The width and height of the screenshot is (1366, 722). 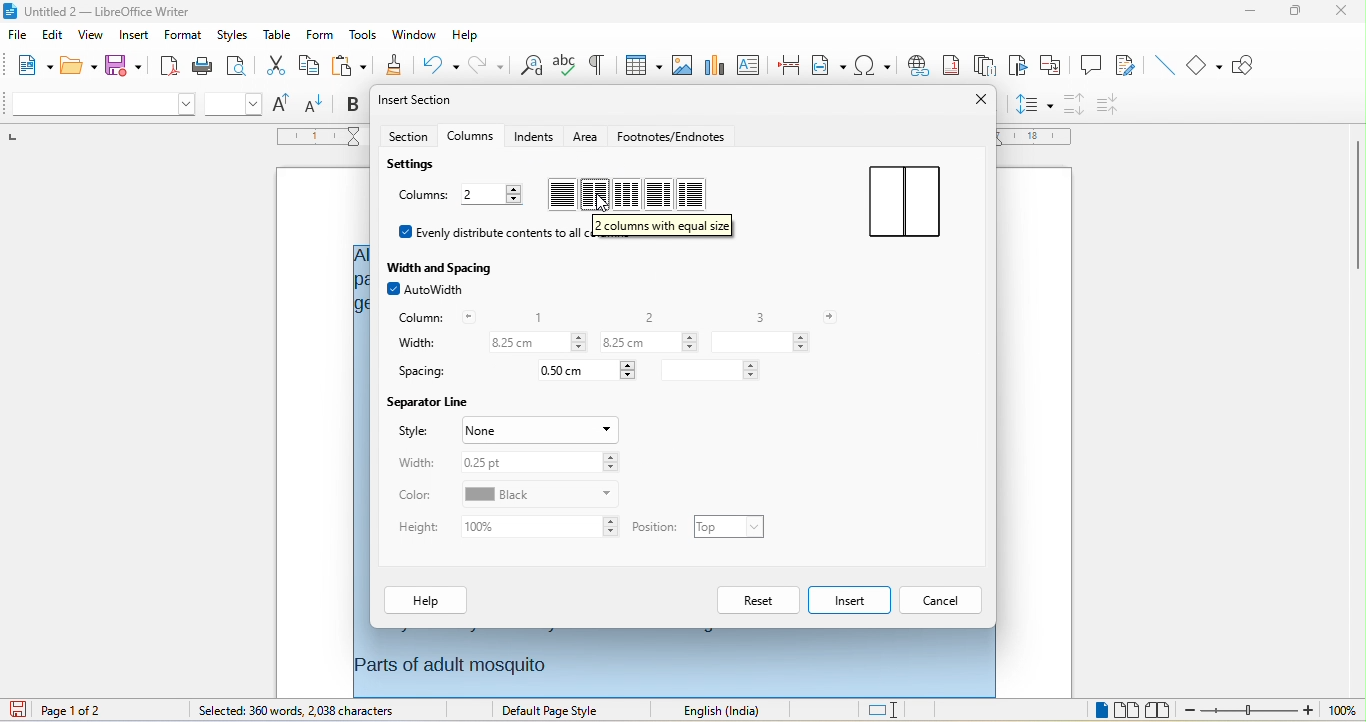 What do you see at coordinates (627, 194) in the screenshot?
I see `3 column with equal size` at bounding box center [627, 194].